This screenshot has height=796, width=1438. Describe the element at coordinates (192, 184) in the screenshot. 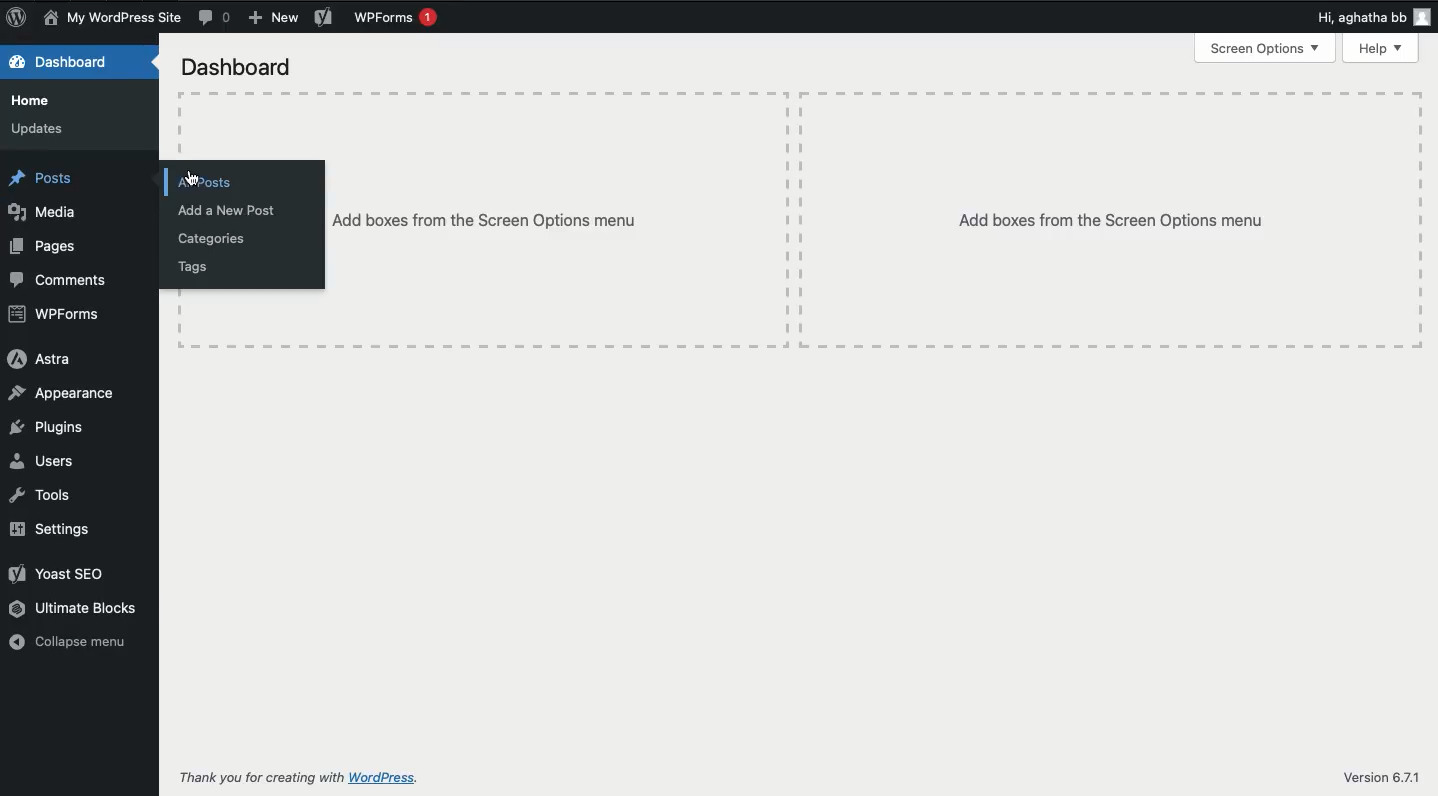

I see `cursor` at that location.